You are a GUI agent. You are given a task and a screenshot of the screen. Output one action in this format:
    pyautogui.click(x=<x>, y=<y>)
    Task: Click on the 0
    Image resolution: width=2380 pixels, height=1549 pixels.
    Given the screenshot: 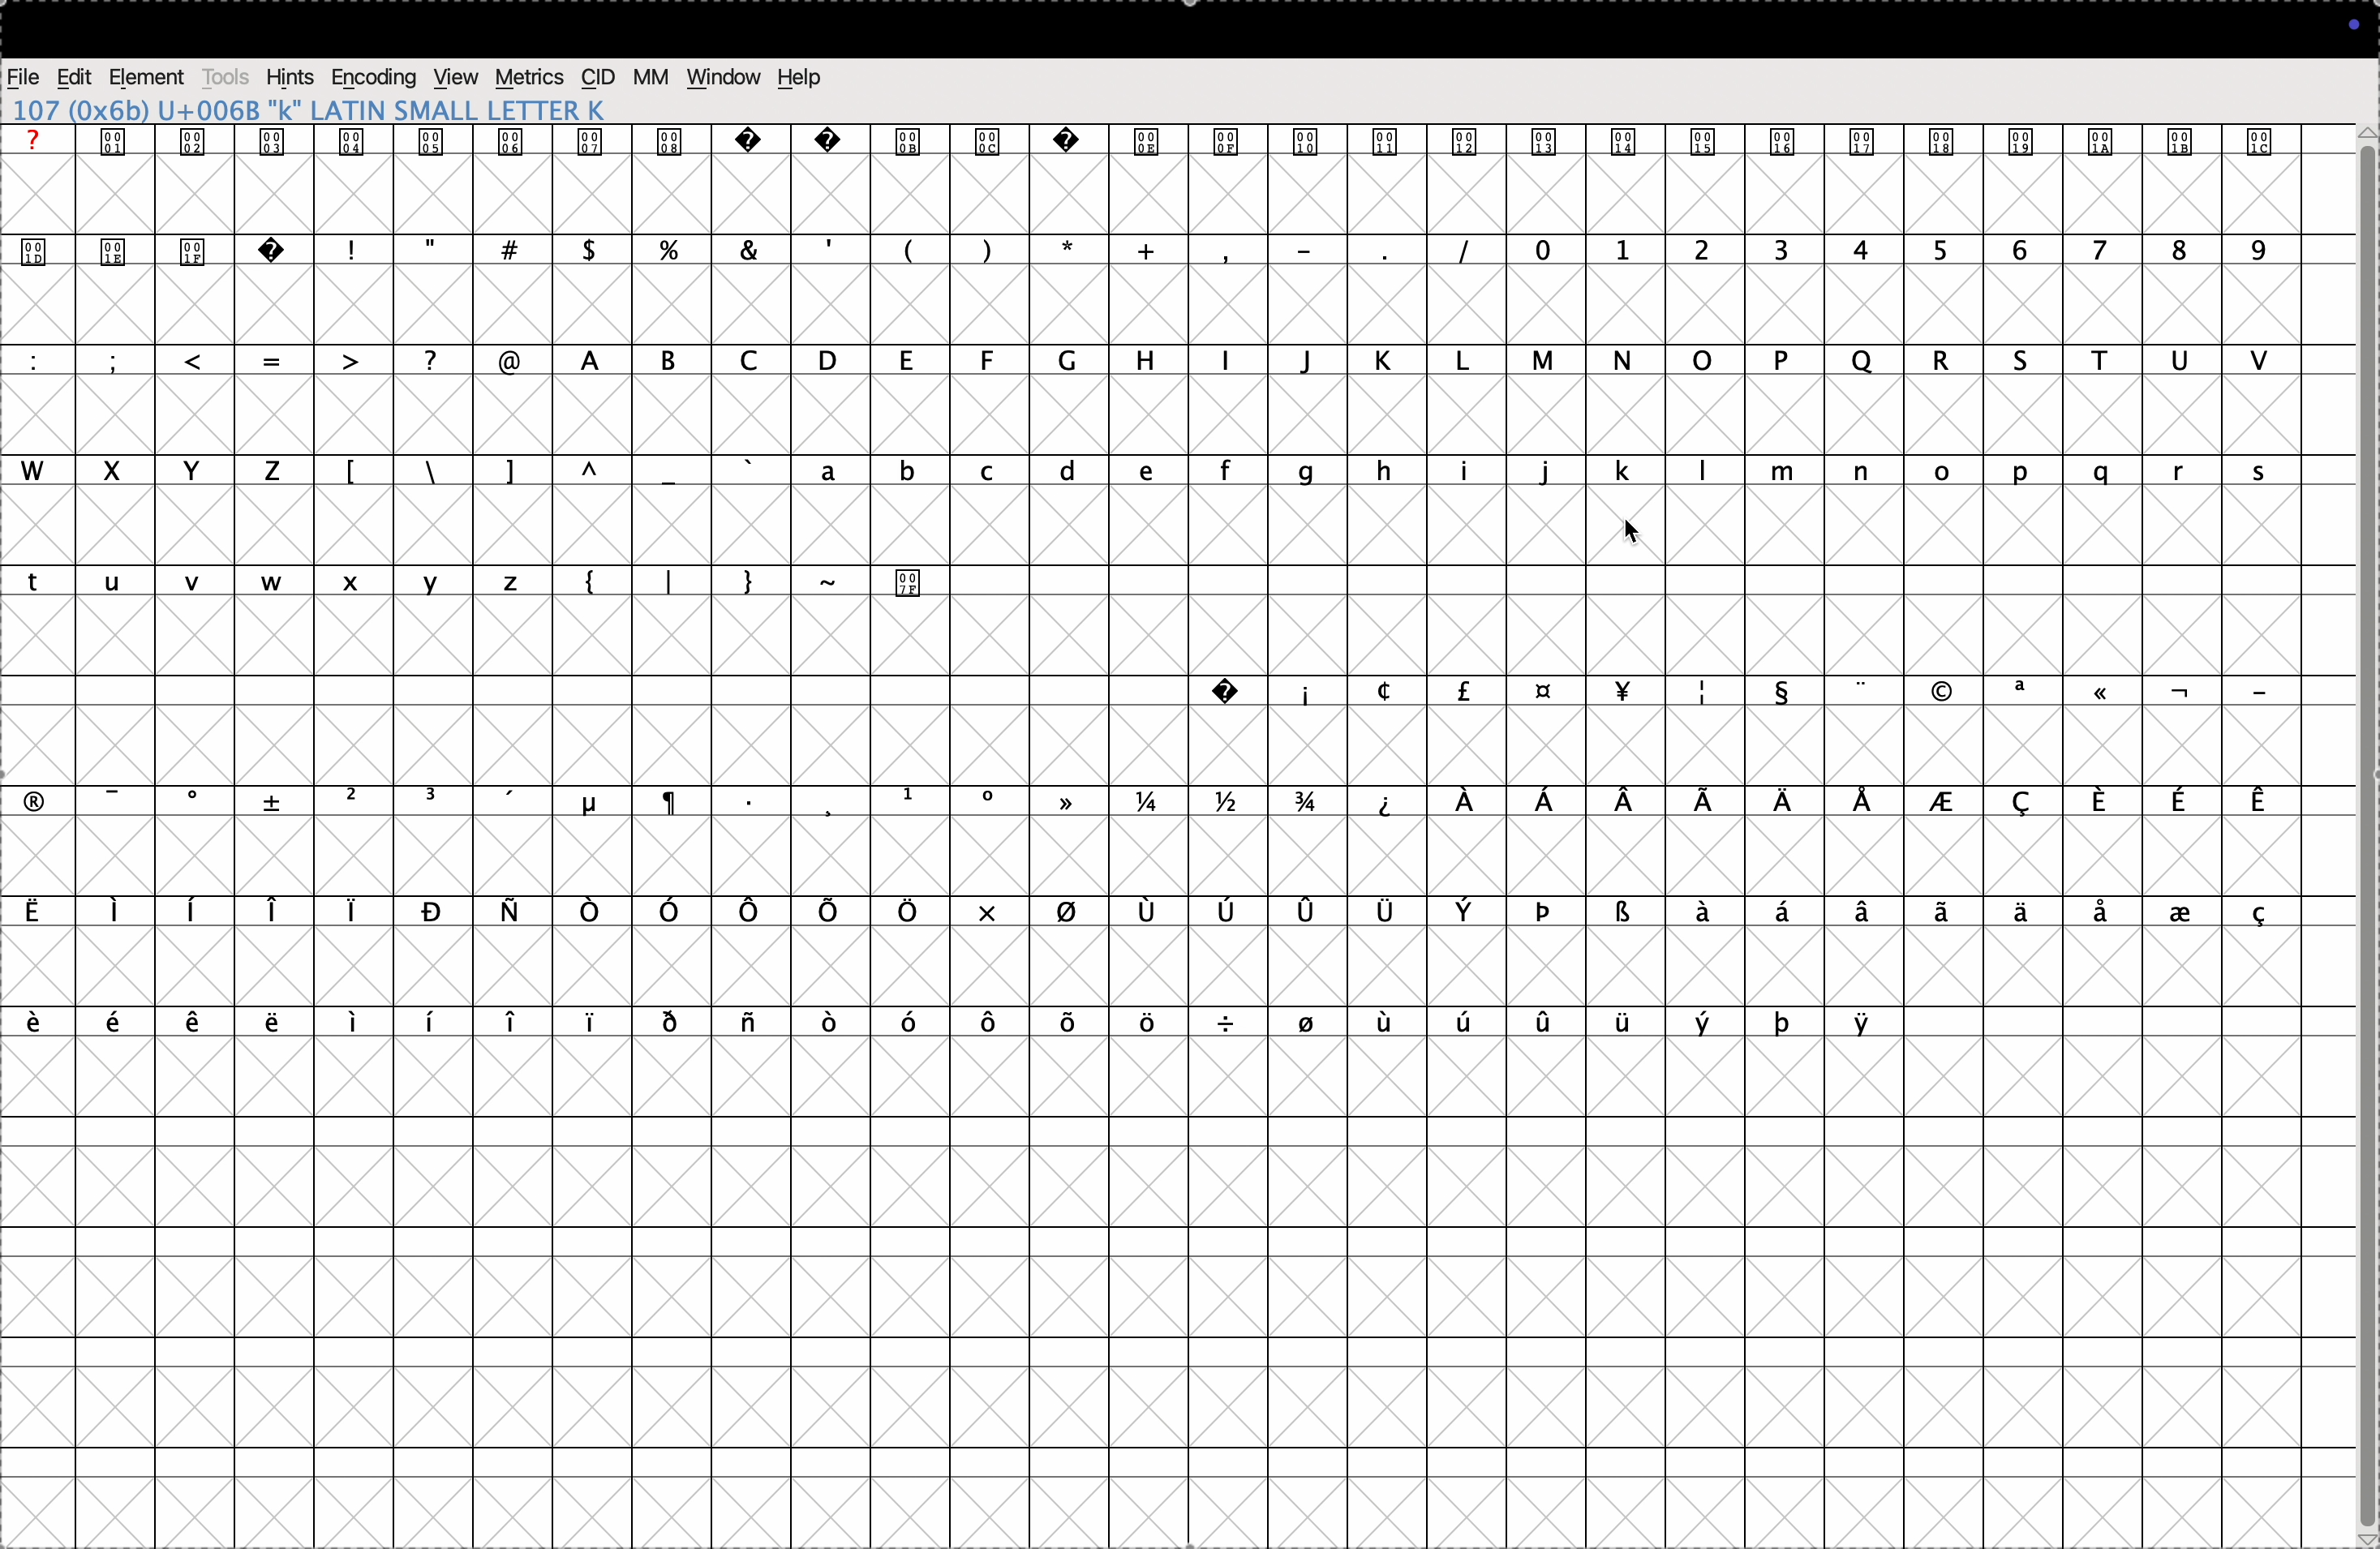 What is the action you would take?
    pyautogui.click(x=1542, y=250)
    